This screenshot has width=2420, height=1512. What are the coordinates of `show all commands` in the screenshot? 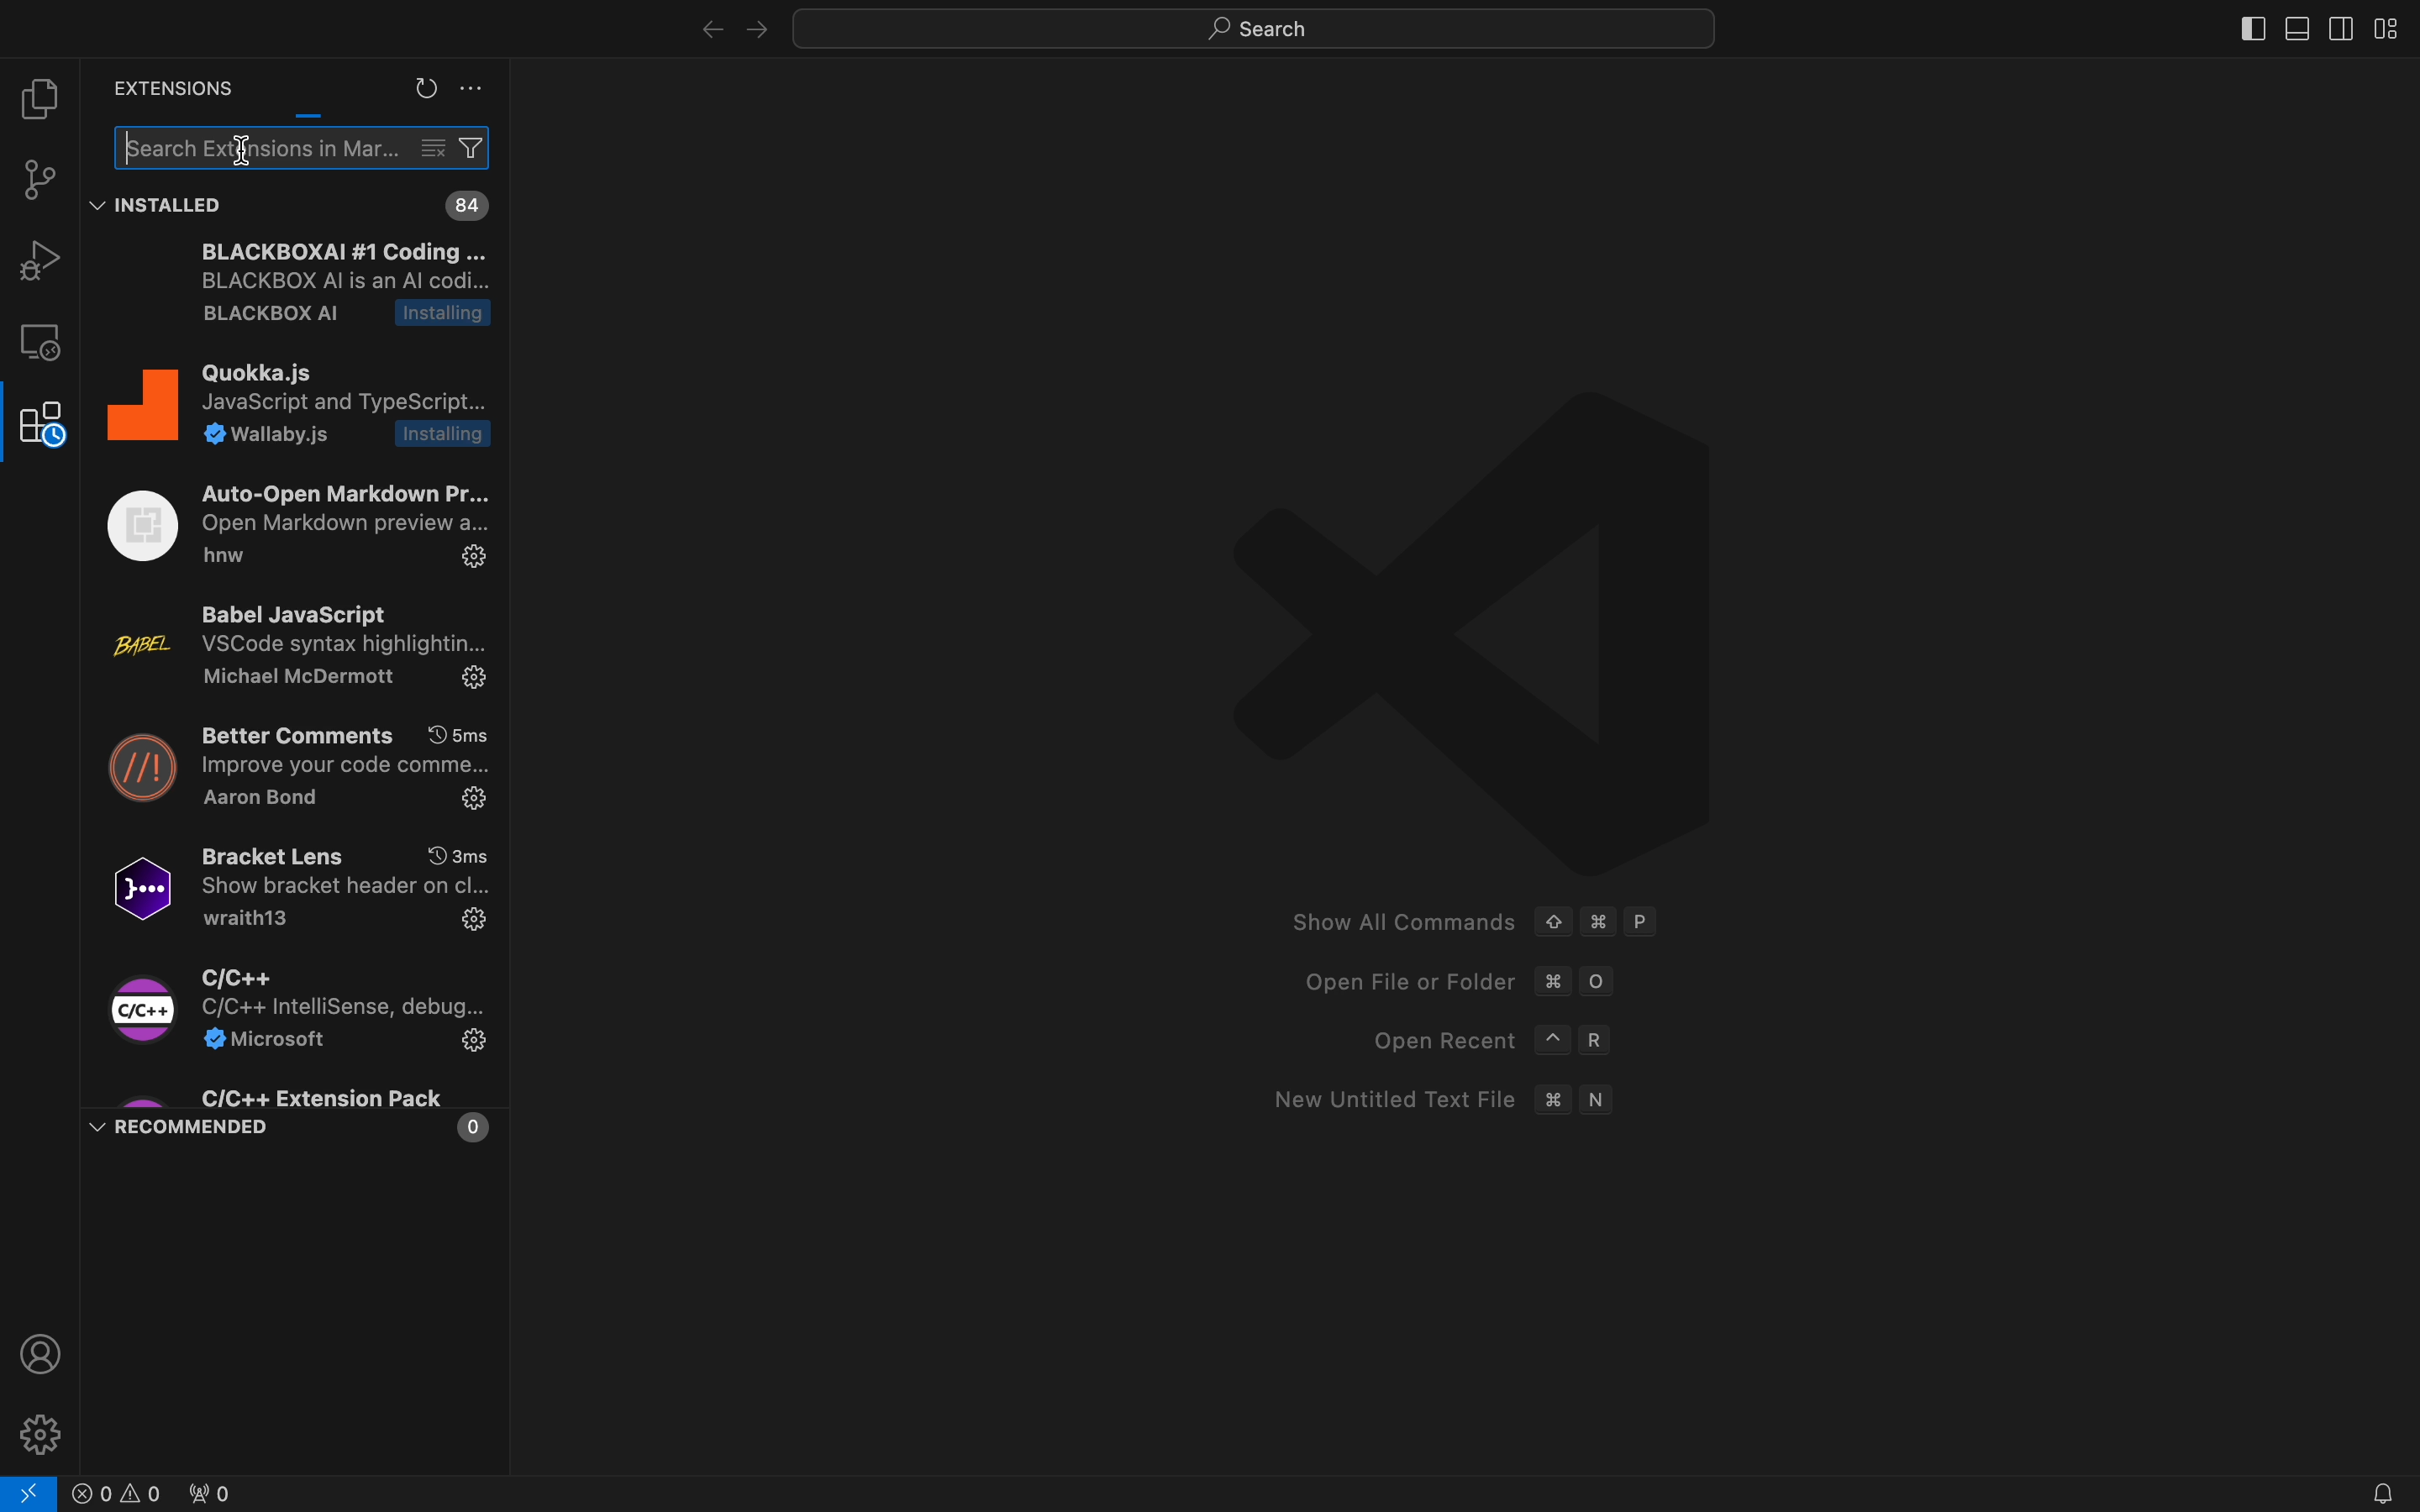 It's located at (1490, 925).